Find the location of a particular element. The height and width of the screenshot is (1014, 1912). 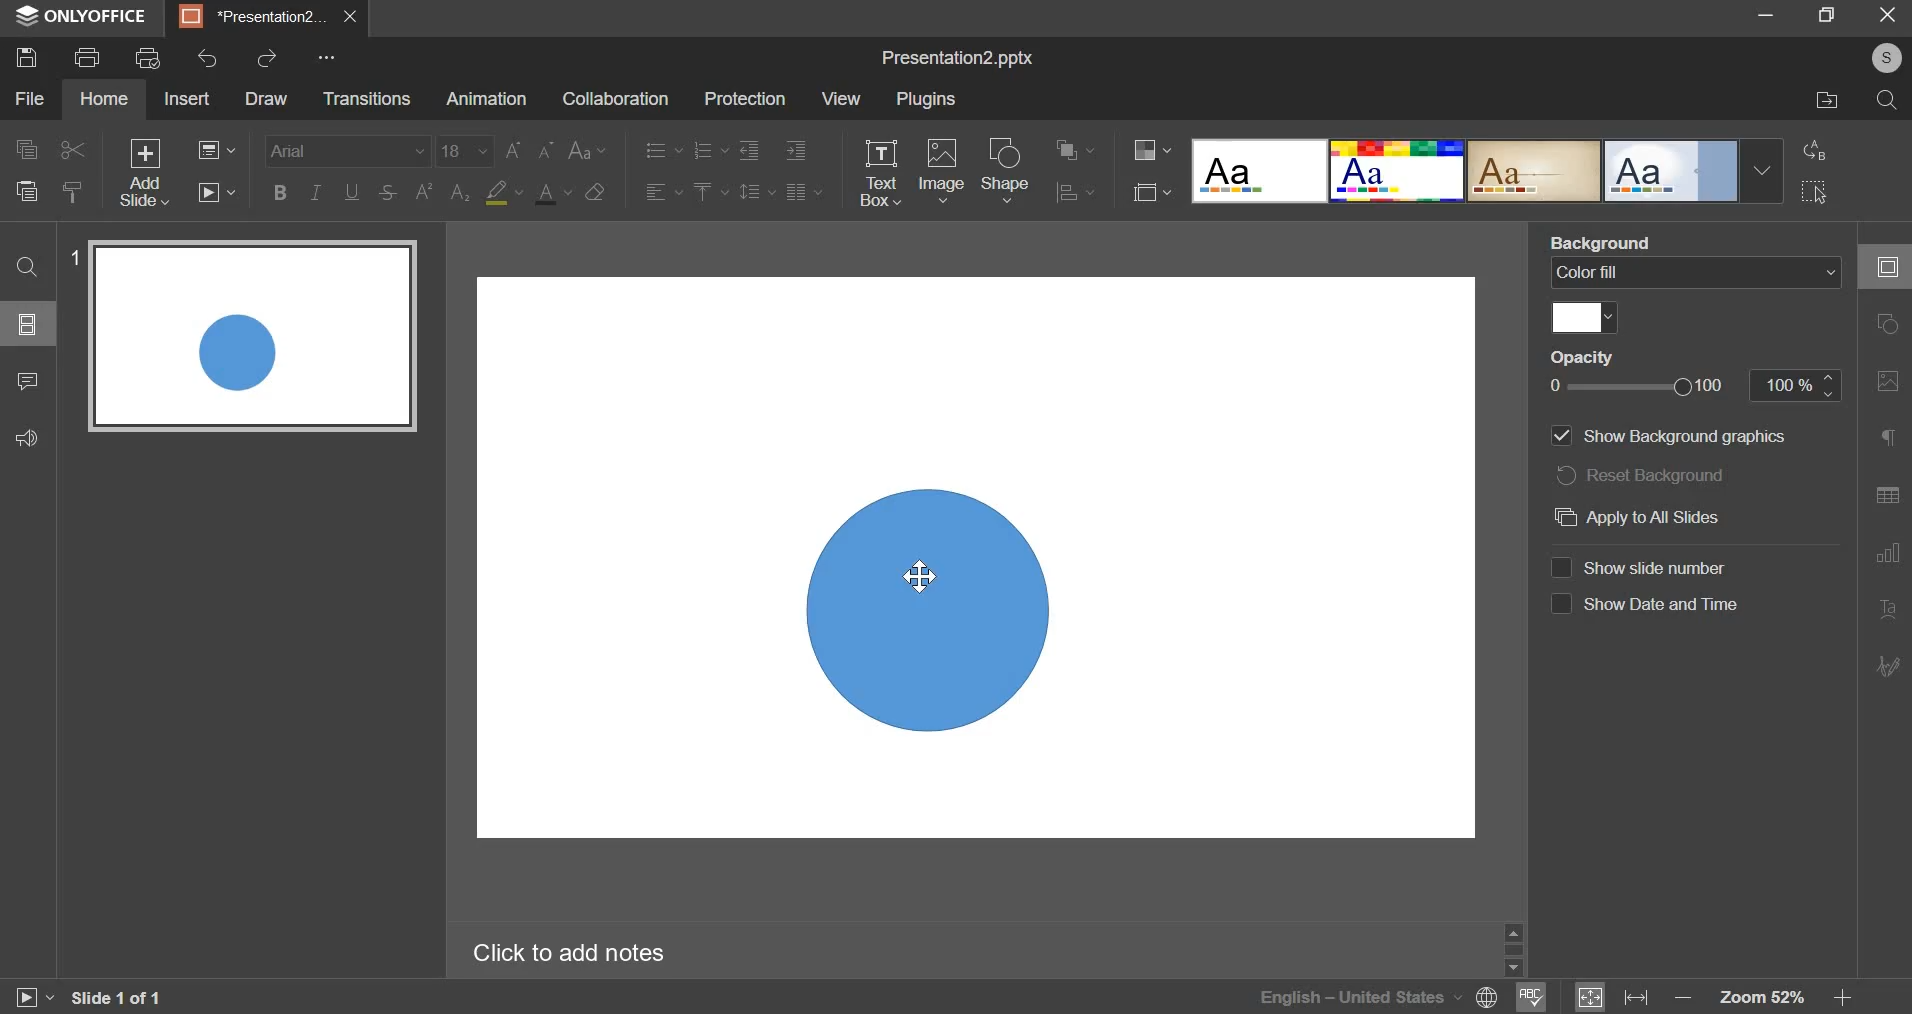

print is located at coordinates (89, 56).